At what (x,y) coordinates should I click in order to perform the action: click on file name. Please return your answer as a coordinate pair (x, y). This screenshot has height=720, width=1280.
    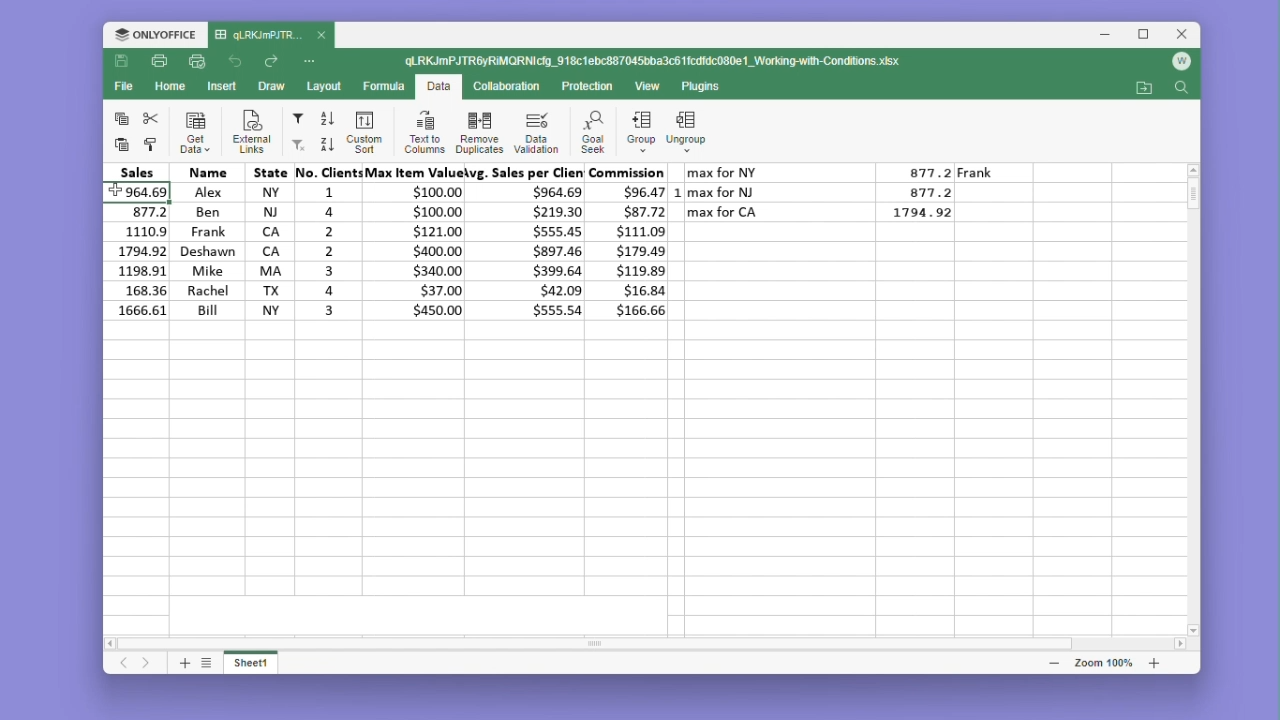
    Looking at the image, I should click on (271, 36).